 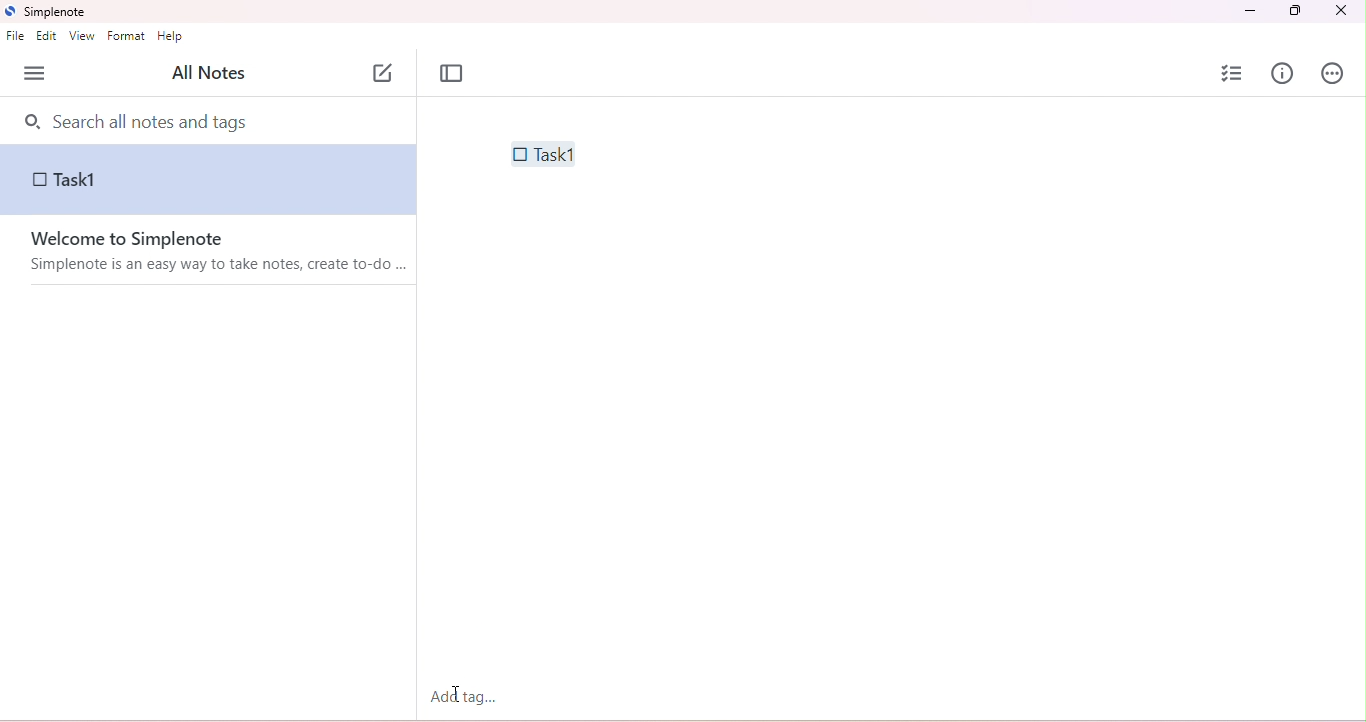 What do you see at coordinates (54, 13) in the screenshot?
I see `simplenote` at bounding box center [54, 13].